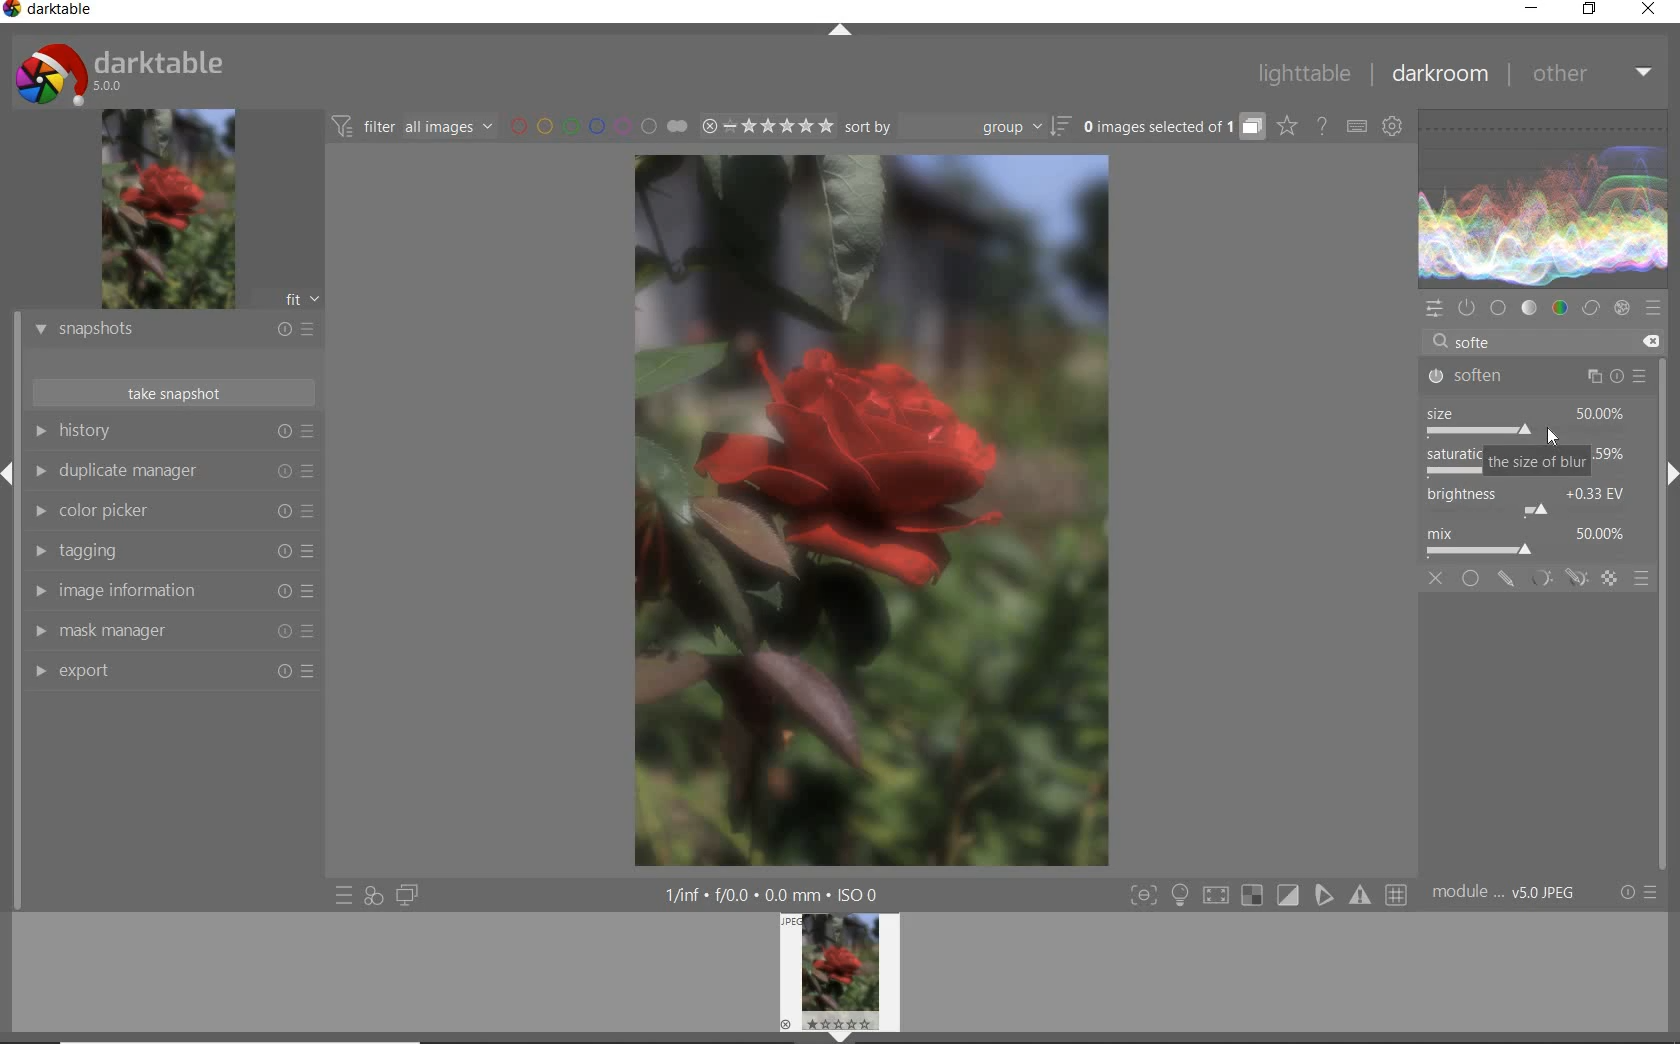 This screenshot has height=1044, width=1680. What do you see at coordinates (54, 12) in the screenshot?
I see `system name` at bounding box center [54, 12].